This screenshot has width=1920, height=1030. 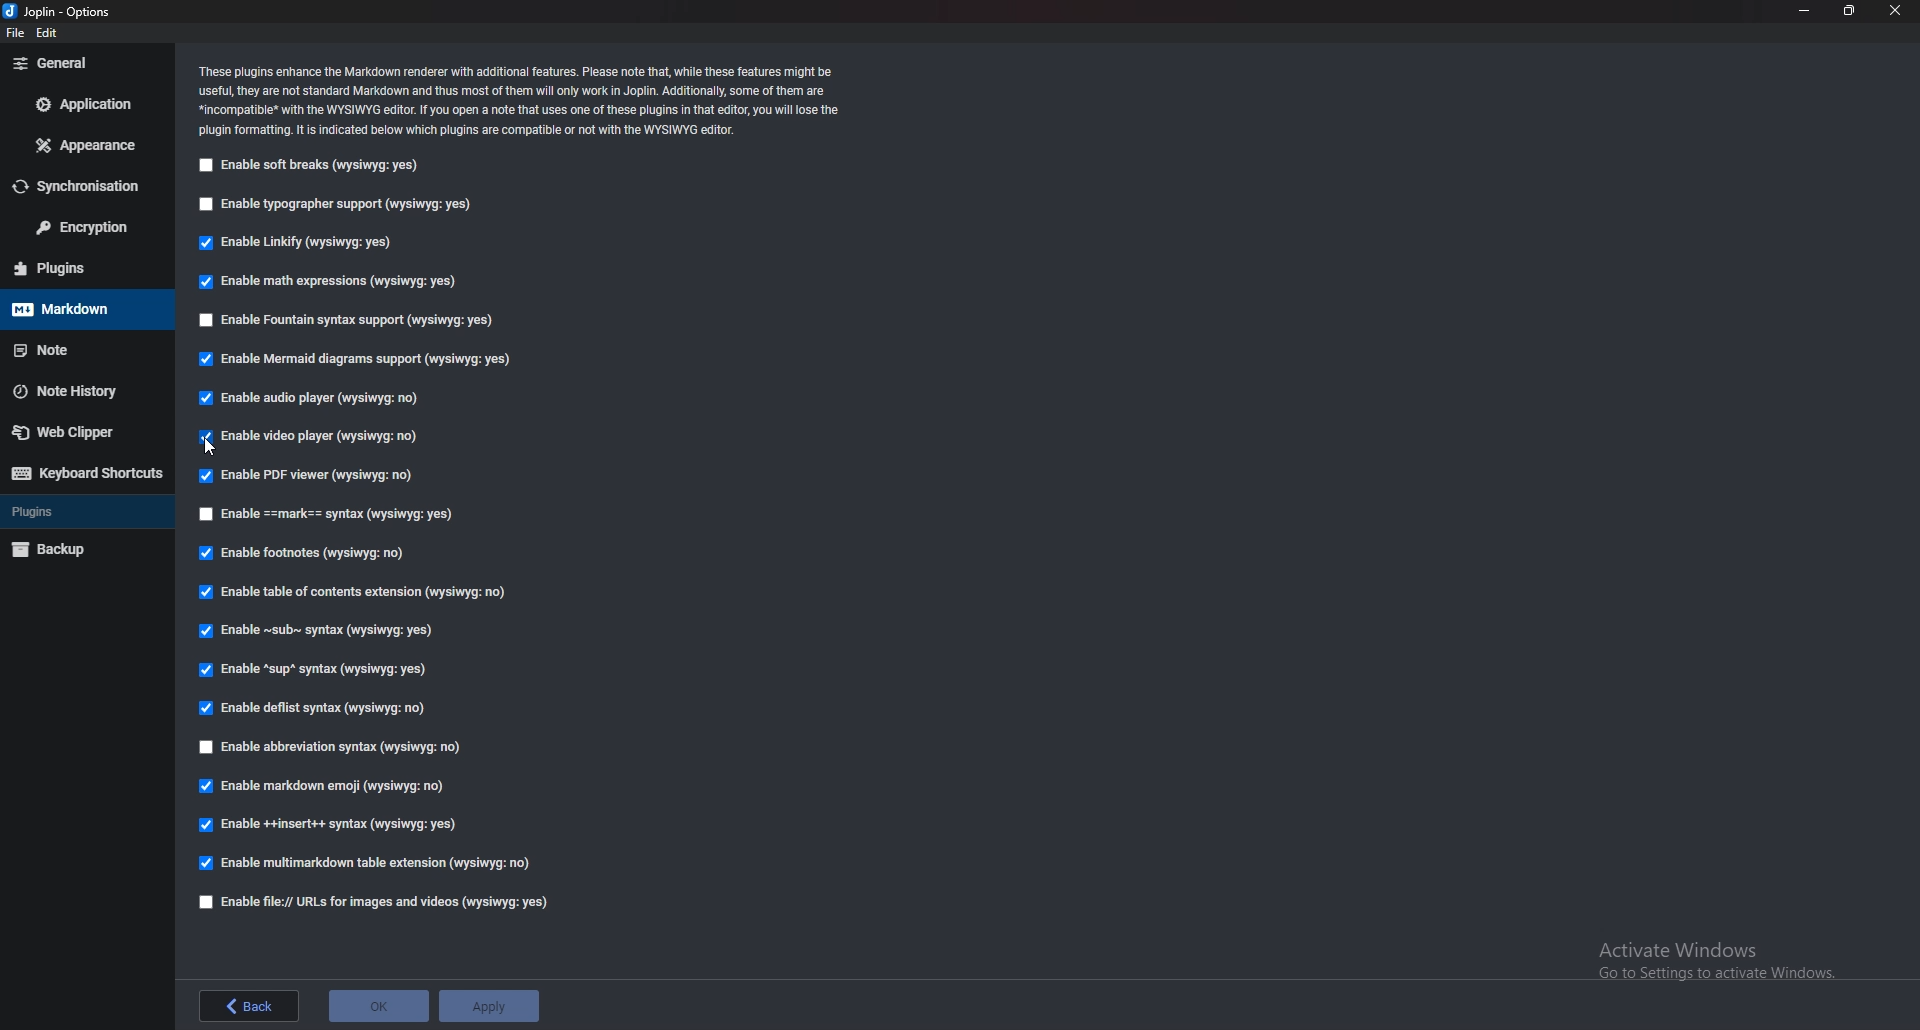 What do you see at coordinates (533, 102) in the screenshot?
I see `Info` at bounding box center [533, 102].